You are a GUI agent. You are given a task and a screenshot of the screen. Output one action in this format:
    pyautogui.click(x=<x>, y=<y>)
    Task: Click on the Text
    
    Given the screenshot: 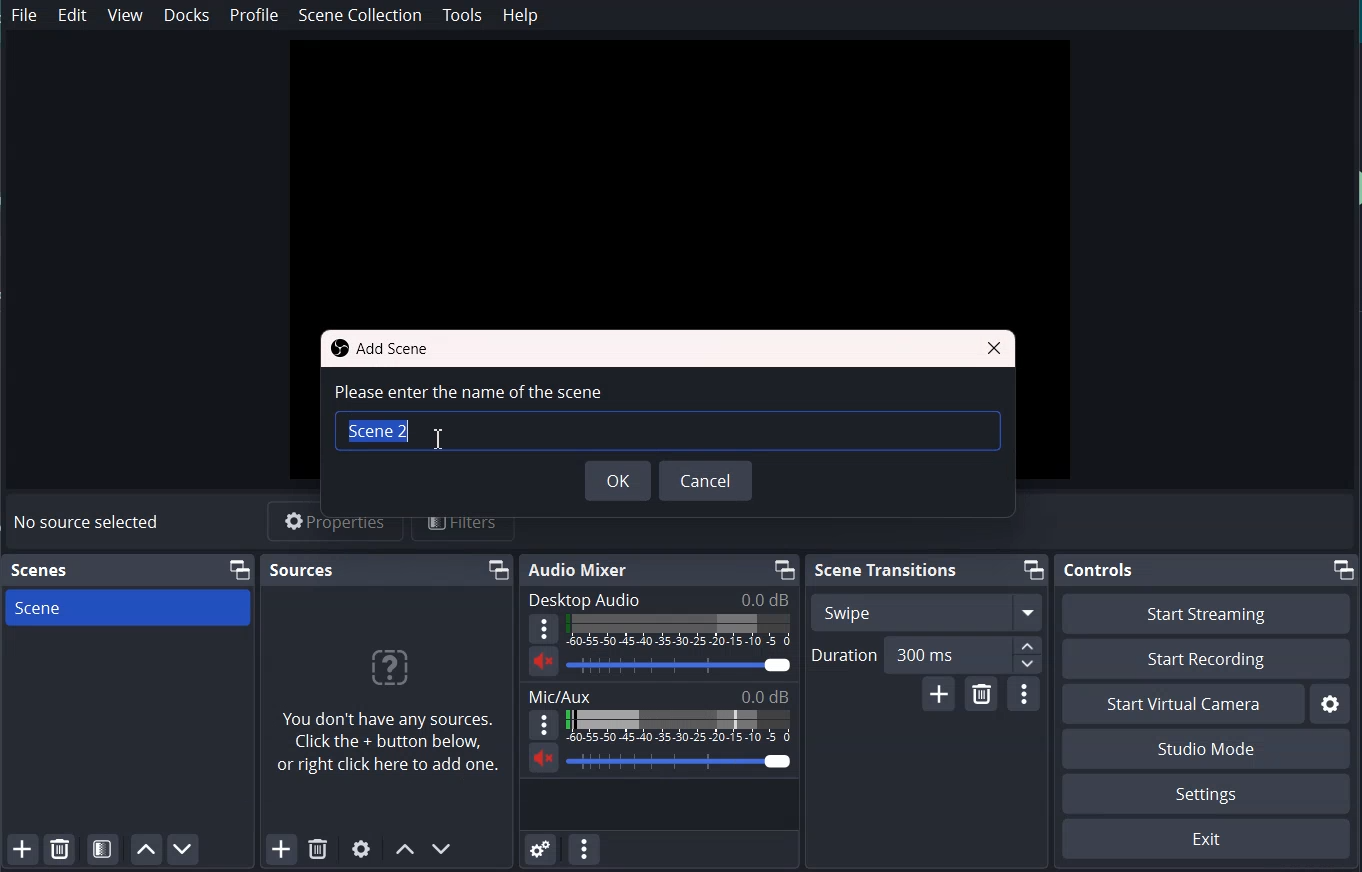 What is the action you would take?
    pyautogui.click(x=90, y=523)
    